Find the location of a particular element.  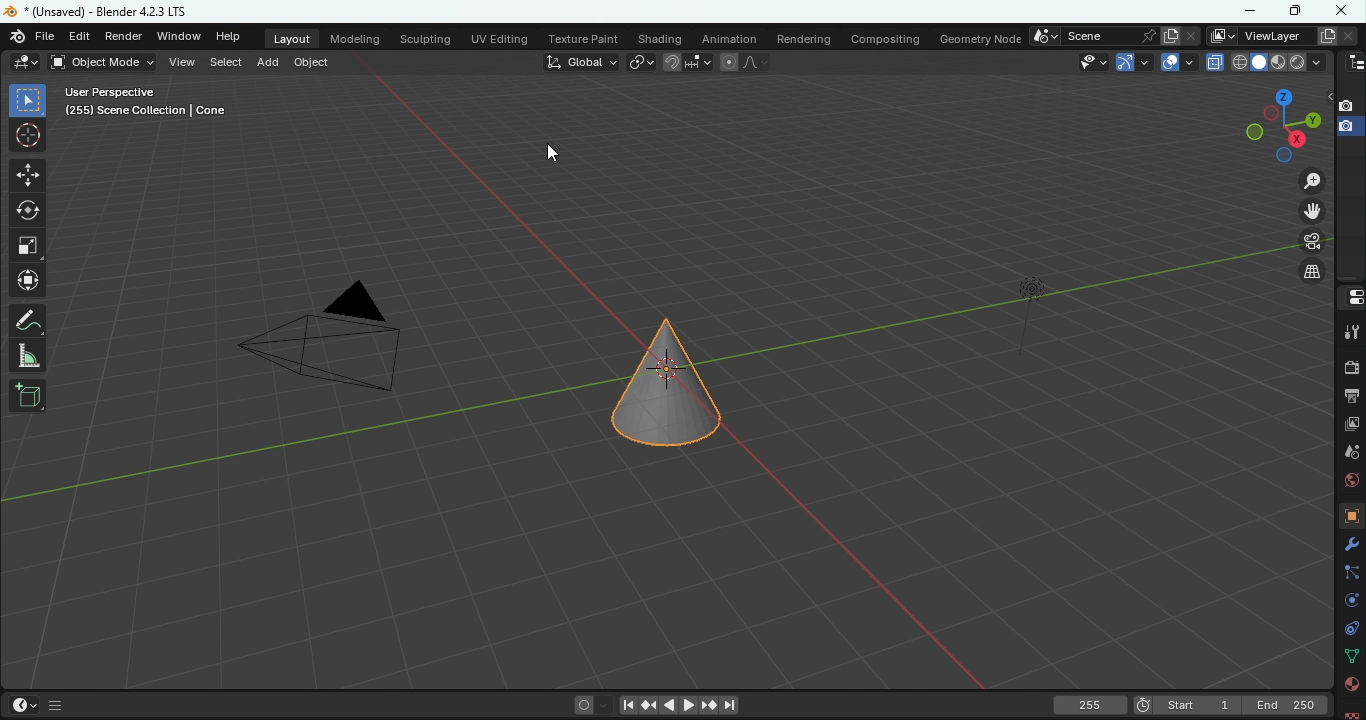

Browse scene to be linked is located at coordinates (1044, 36).